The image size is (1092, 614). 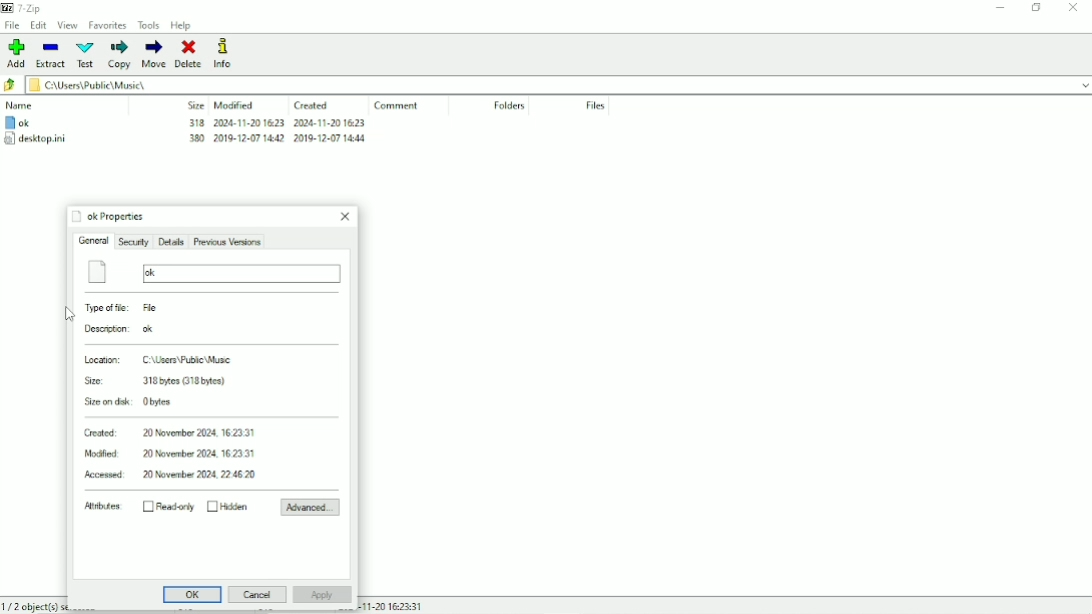 What do you see at coordinates (258, 595) in the screenshot?
I see `Cancel` at bounding box center [258, 595].